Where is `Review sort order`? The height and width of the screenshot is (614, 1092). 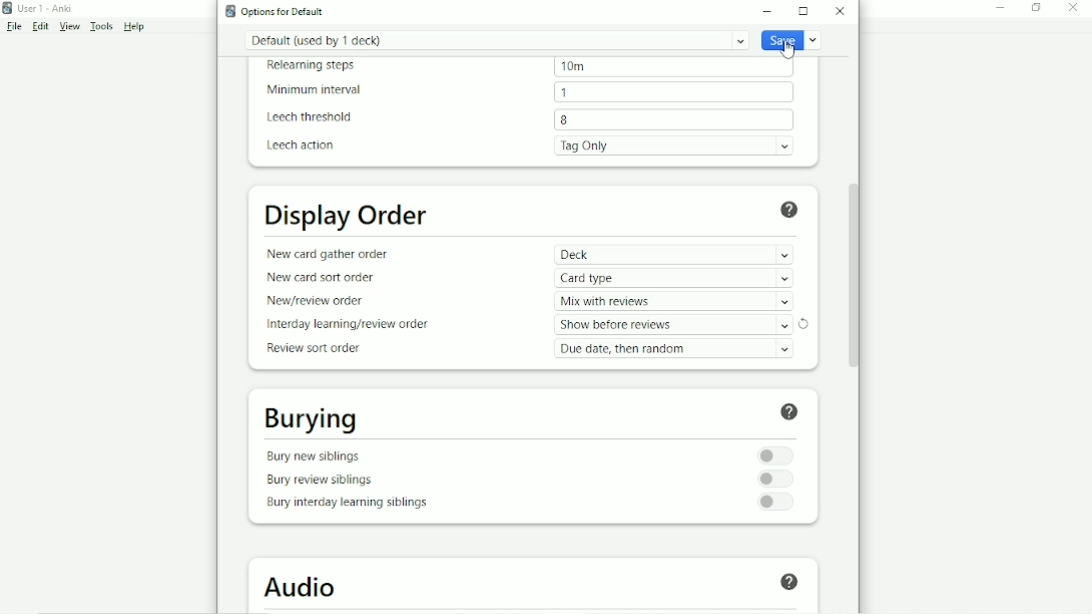 Review sort order is located at coordinates (313, 348).